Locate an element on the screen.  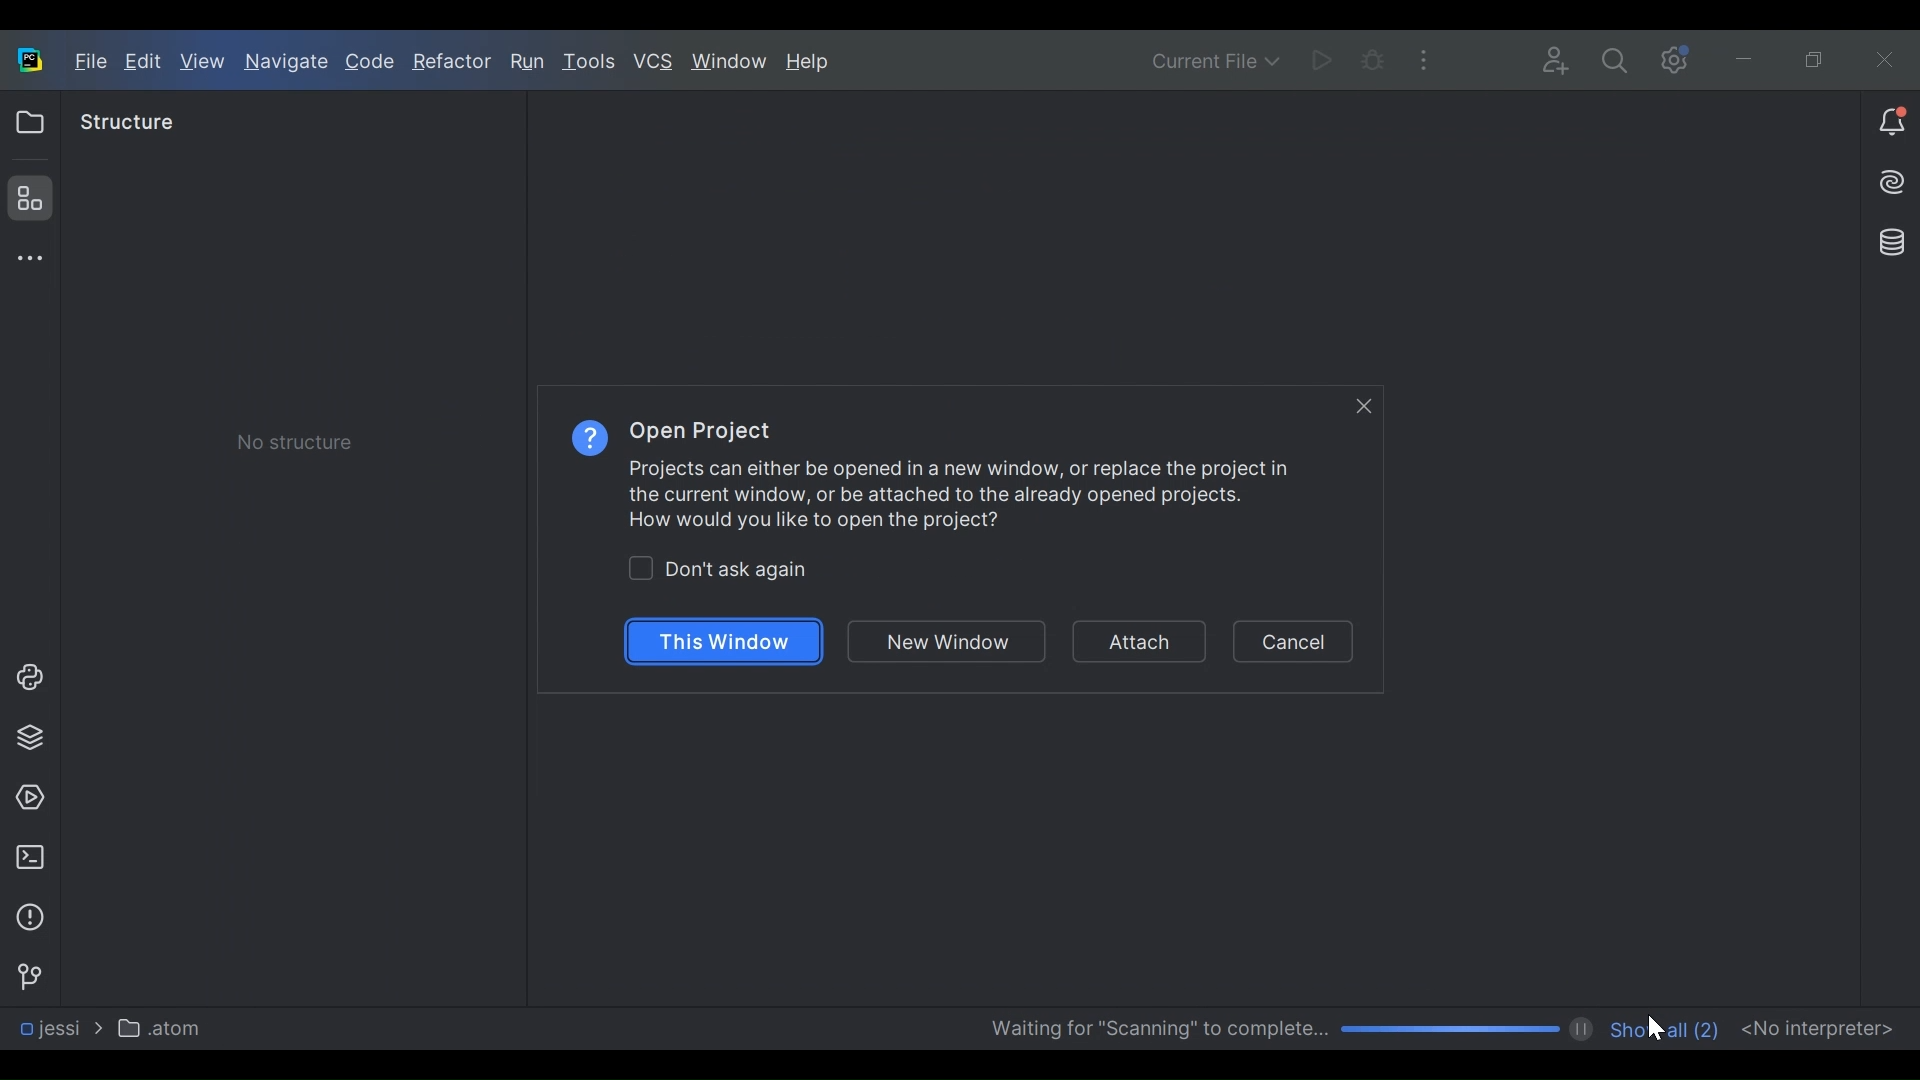
Database is located at coordinates (1887, 240).